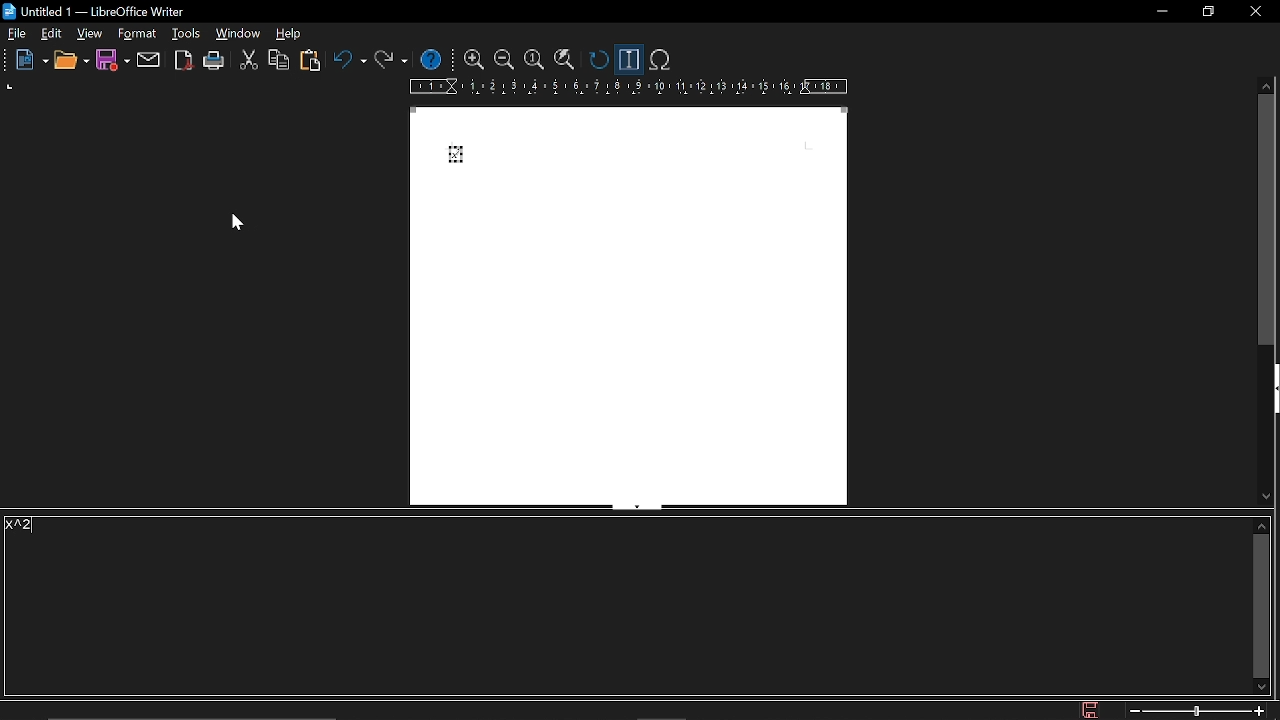 The width and height of the screenshot is (1280, 720). What do you see at coordinates (314, 61) in the screenshot?
I see `paste` at bounding box center [314, 61].